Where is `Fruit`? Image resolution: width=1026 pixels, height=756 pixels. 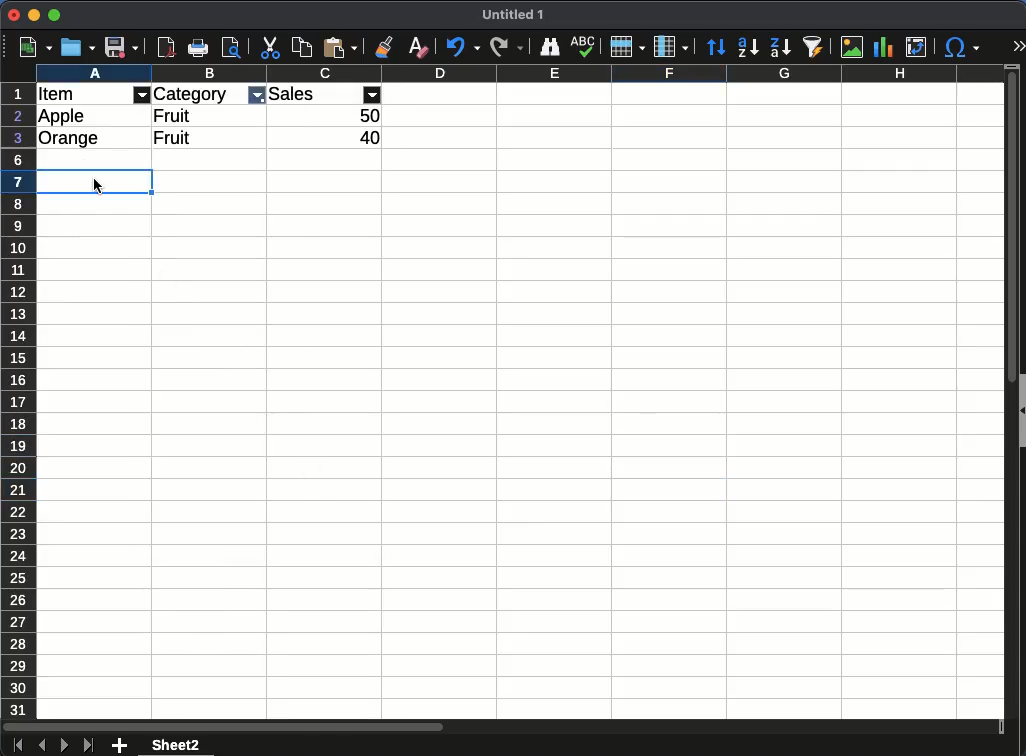
Fruit is located at coordinates (174, 115).